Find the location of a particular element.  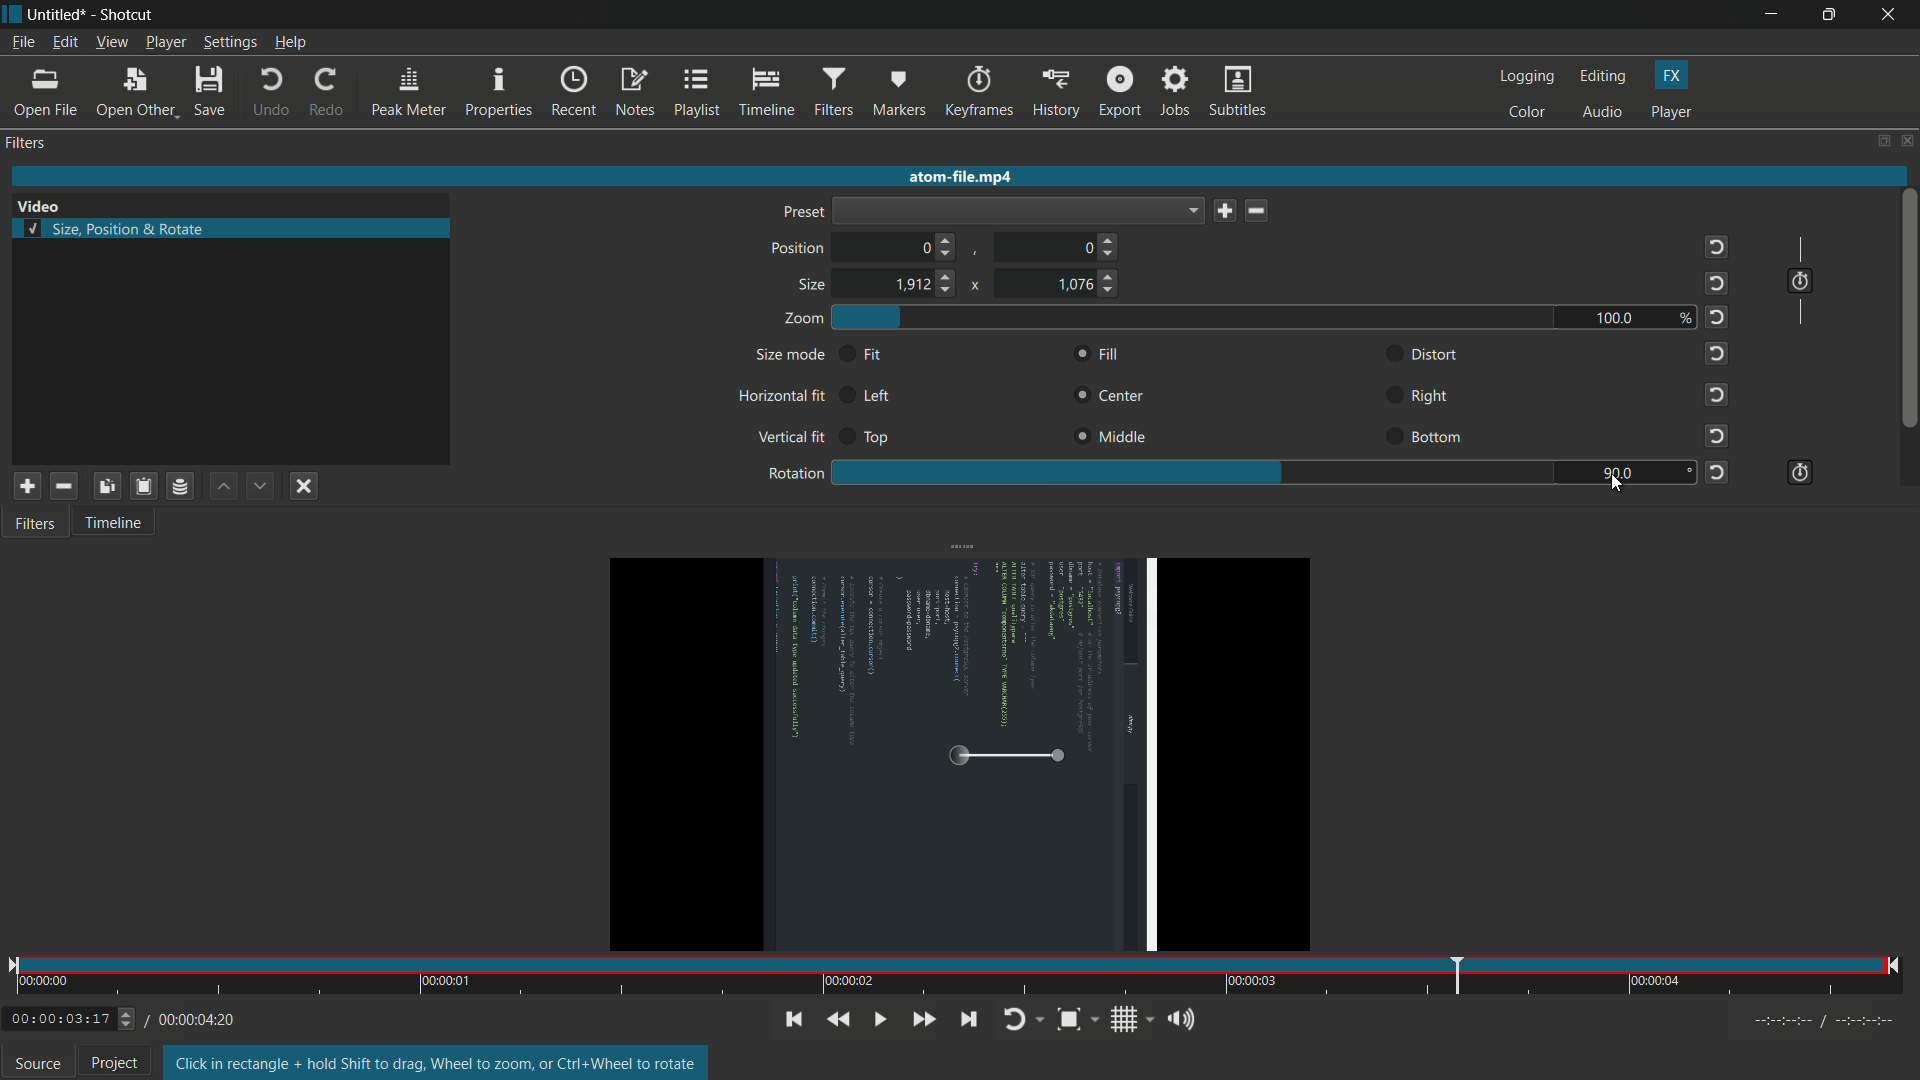

size mode is located at coordinates (789, 356).